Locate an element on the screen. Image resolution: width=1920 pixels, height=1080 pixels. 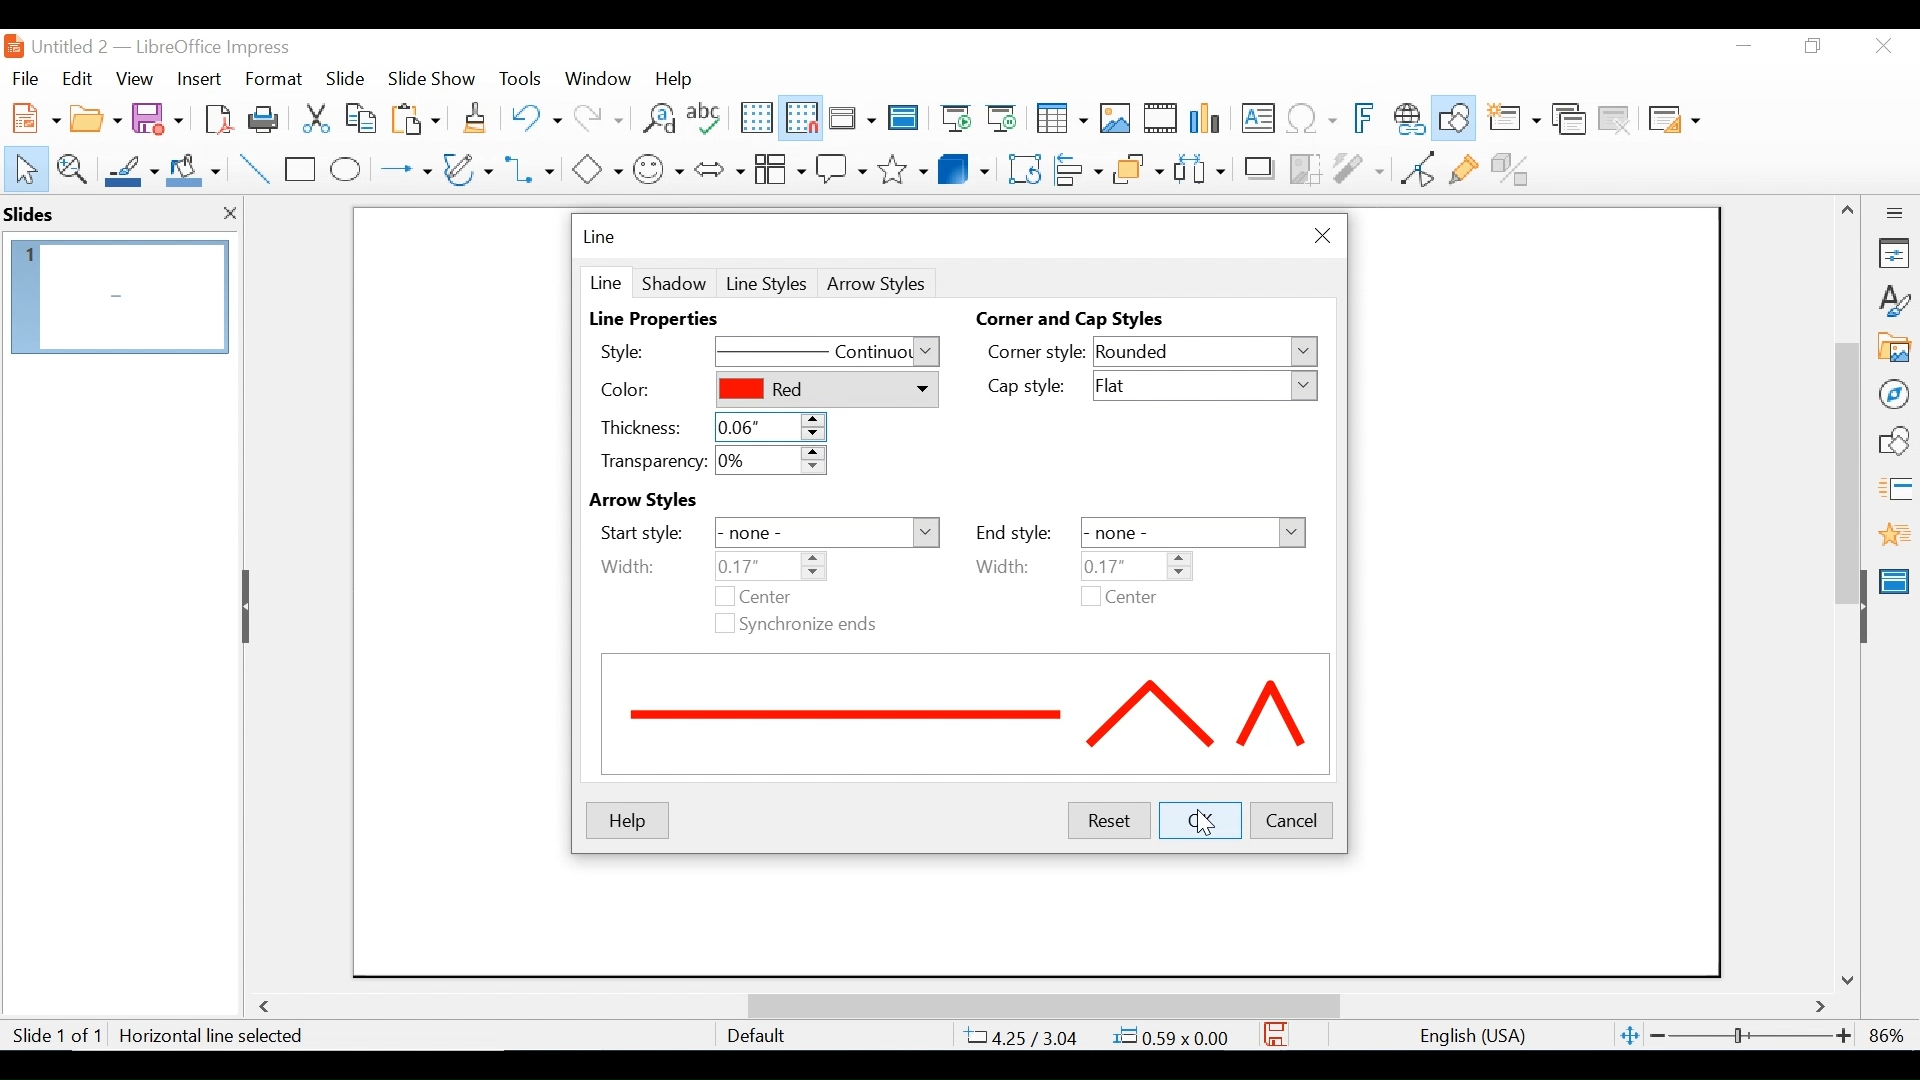
New is located at coordinates (32, 116).